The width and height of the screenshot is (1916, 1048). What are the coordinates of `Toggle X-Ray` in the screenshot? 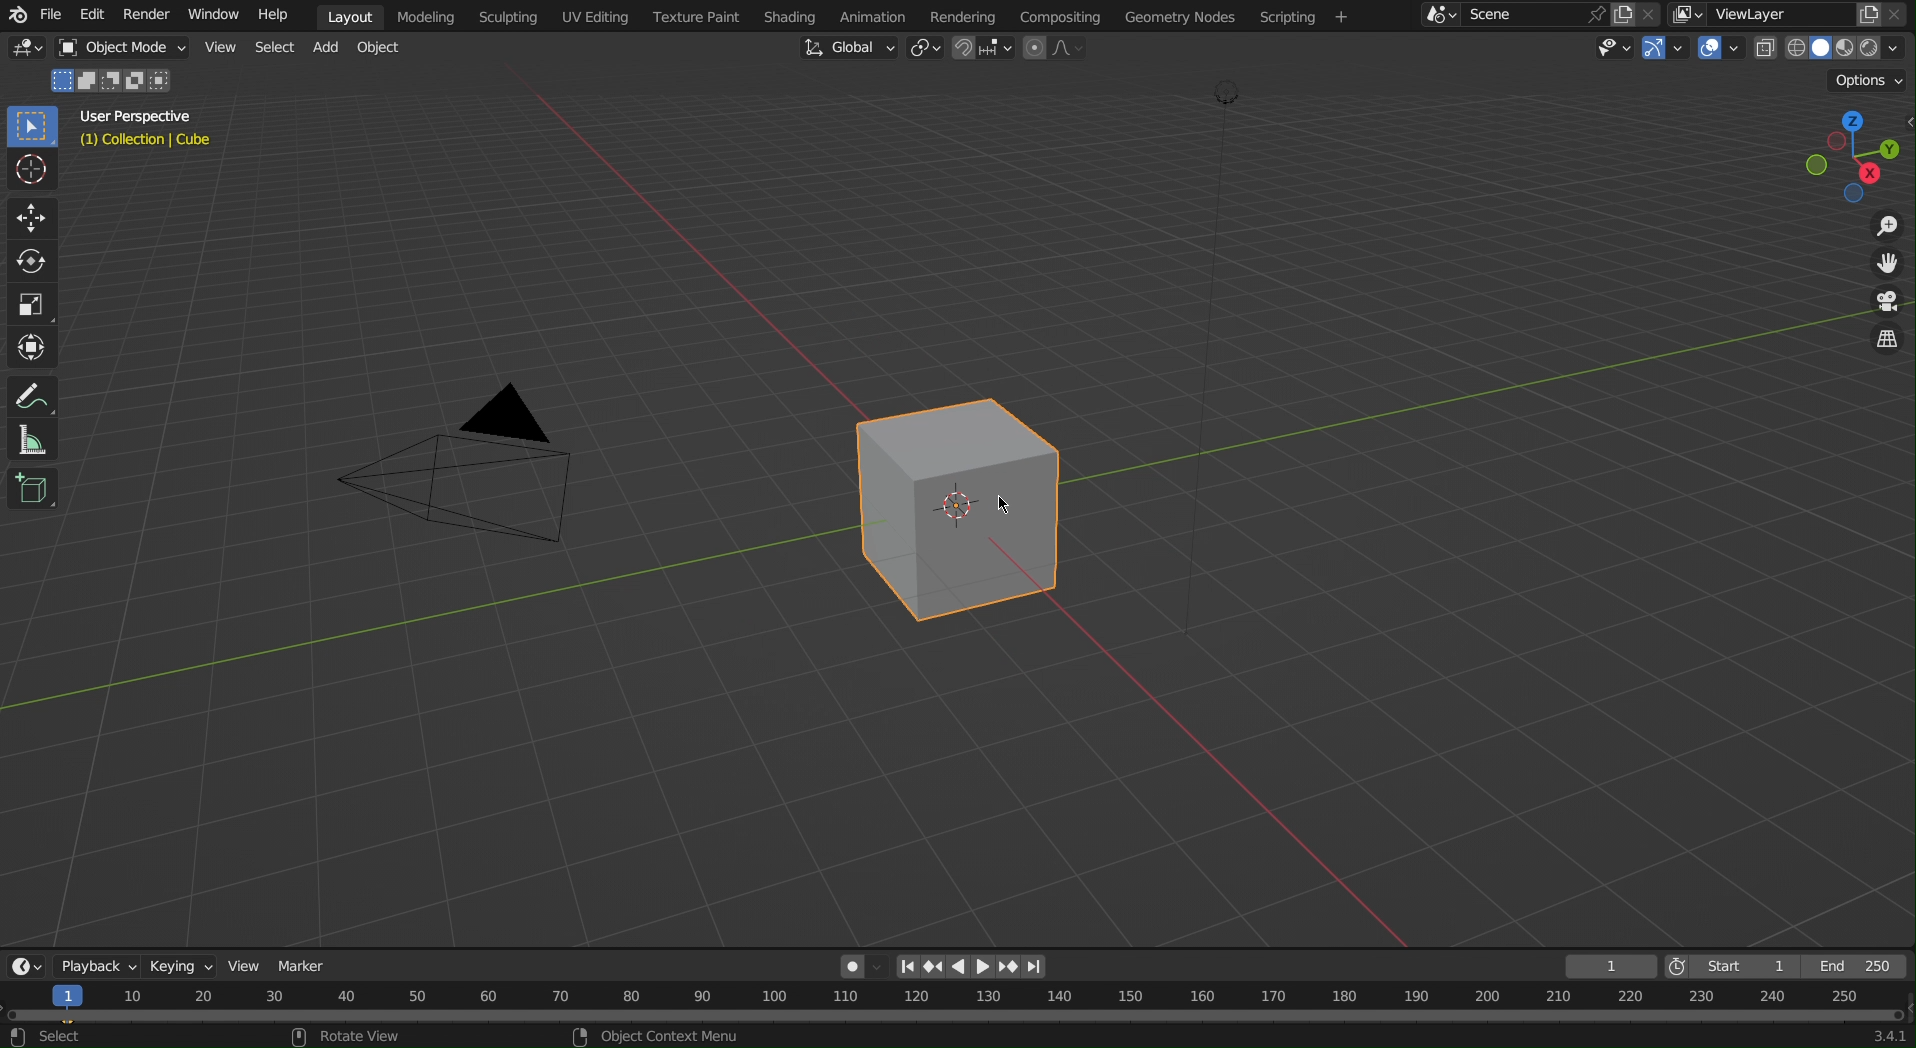 It's located at (1762, 53).